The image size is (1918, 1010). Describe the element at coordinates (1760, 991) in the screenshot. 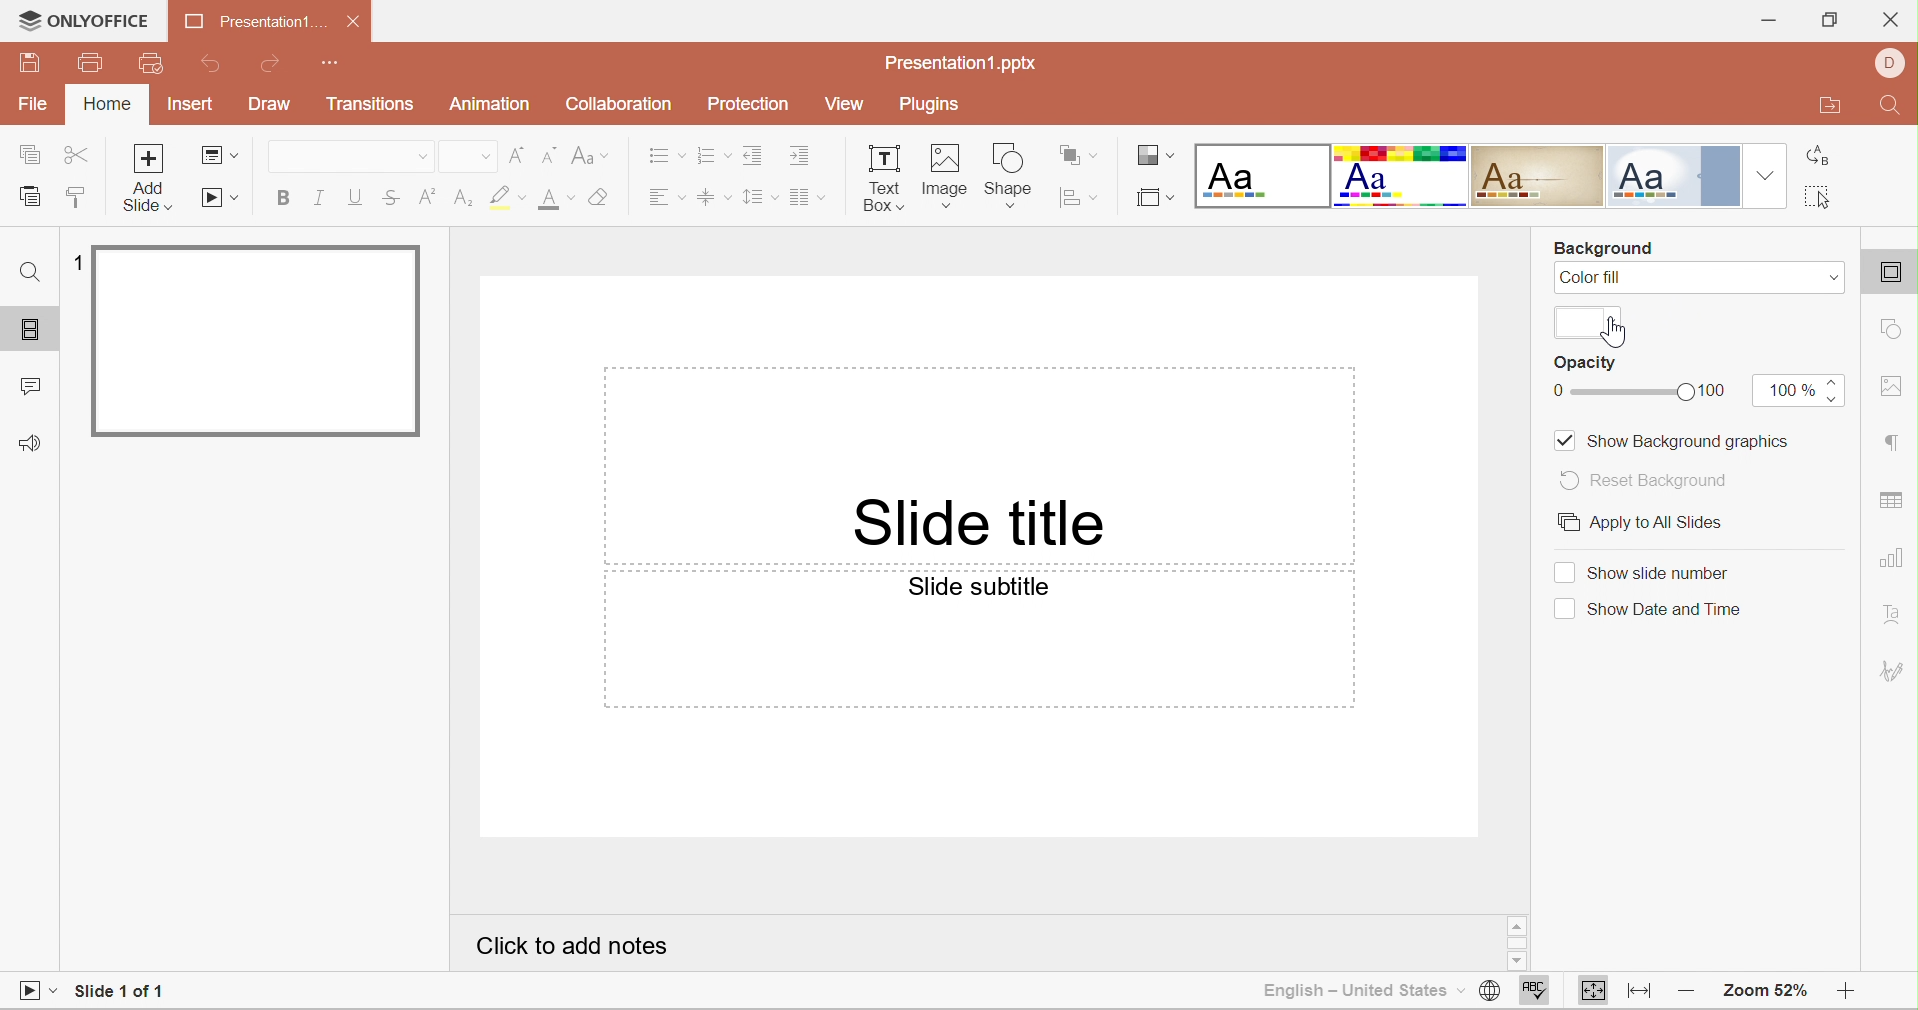

I see `Zoom 52%` at that location.